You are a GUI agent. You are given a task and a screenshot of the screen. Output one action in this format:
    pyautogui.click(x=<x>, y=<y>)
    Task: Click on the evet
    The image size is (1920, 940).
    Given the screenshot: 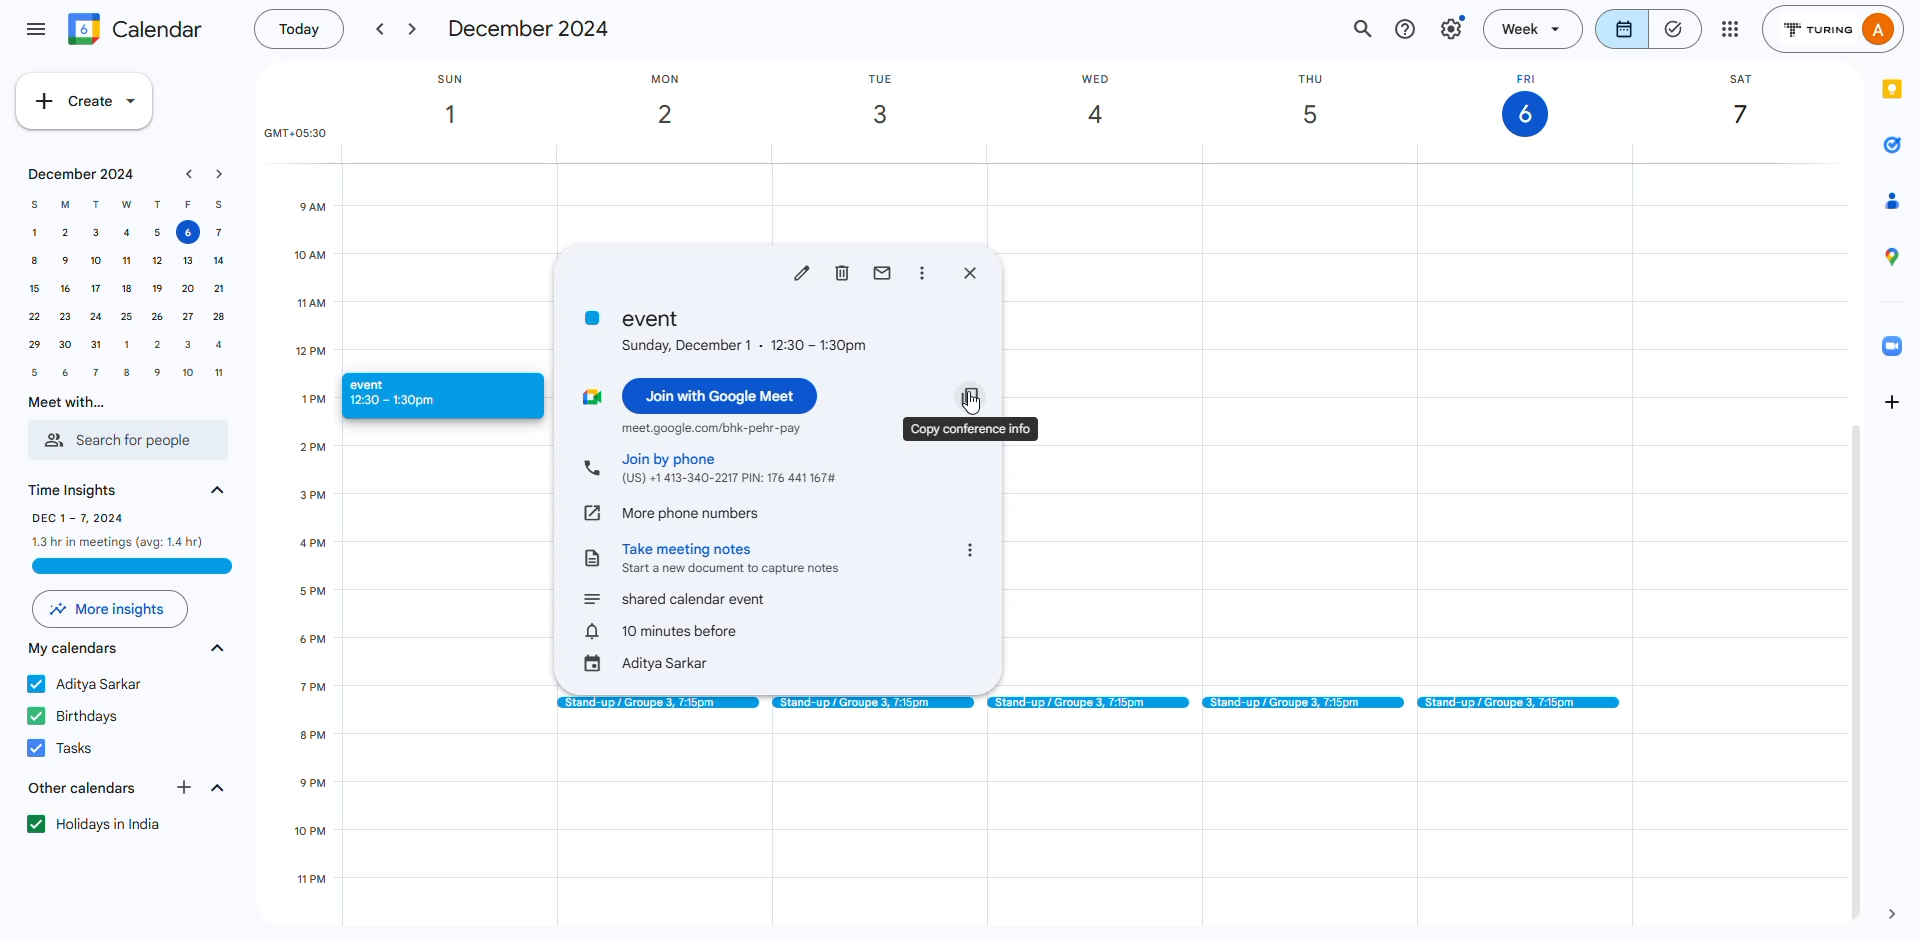 What is the action you would take?
    pyautogui.click(x=728, y=330)
    